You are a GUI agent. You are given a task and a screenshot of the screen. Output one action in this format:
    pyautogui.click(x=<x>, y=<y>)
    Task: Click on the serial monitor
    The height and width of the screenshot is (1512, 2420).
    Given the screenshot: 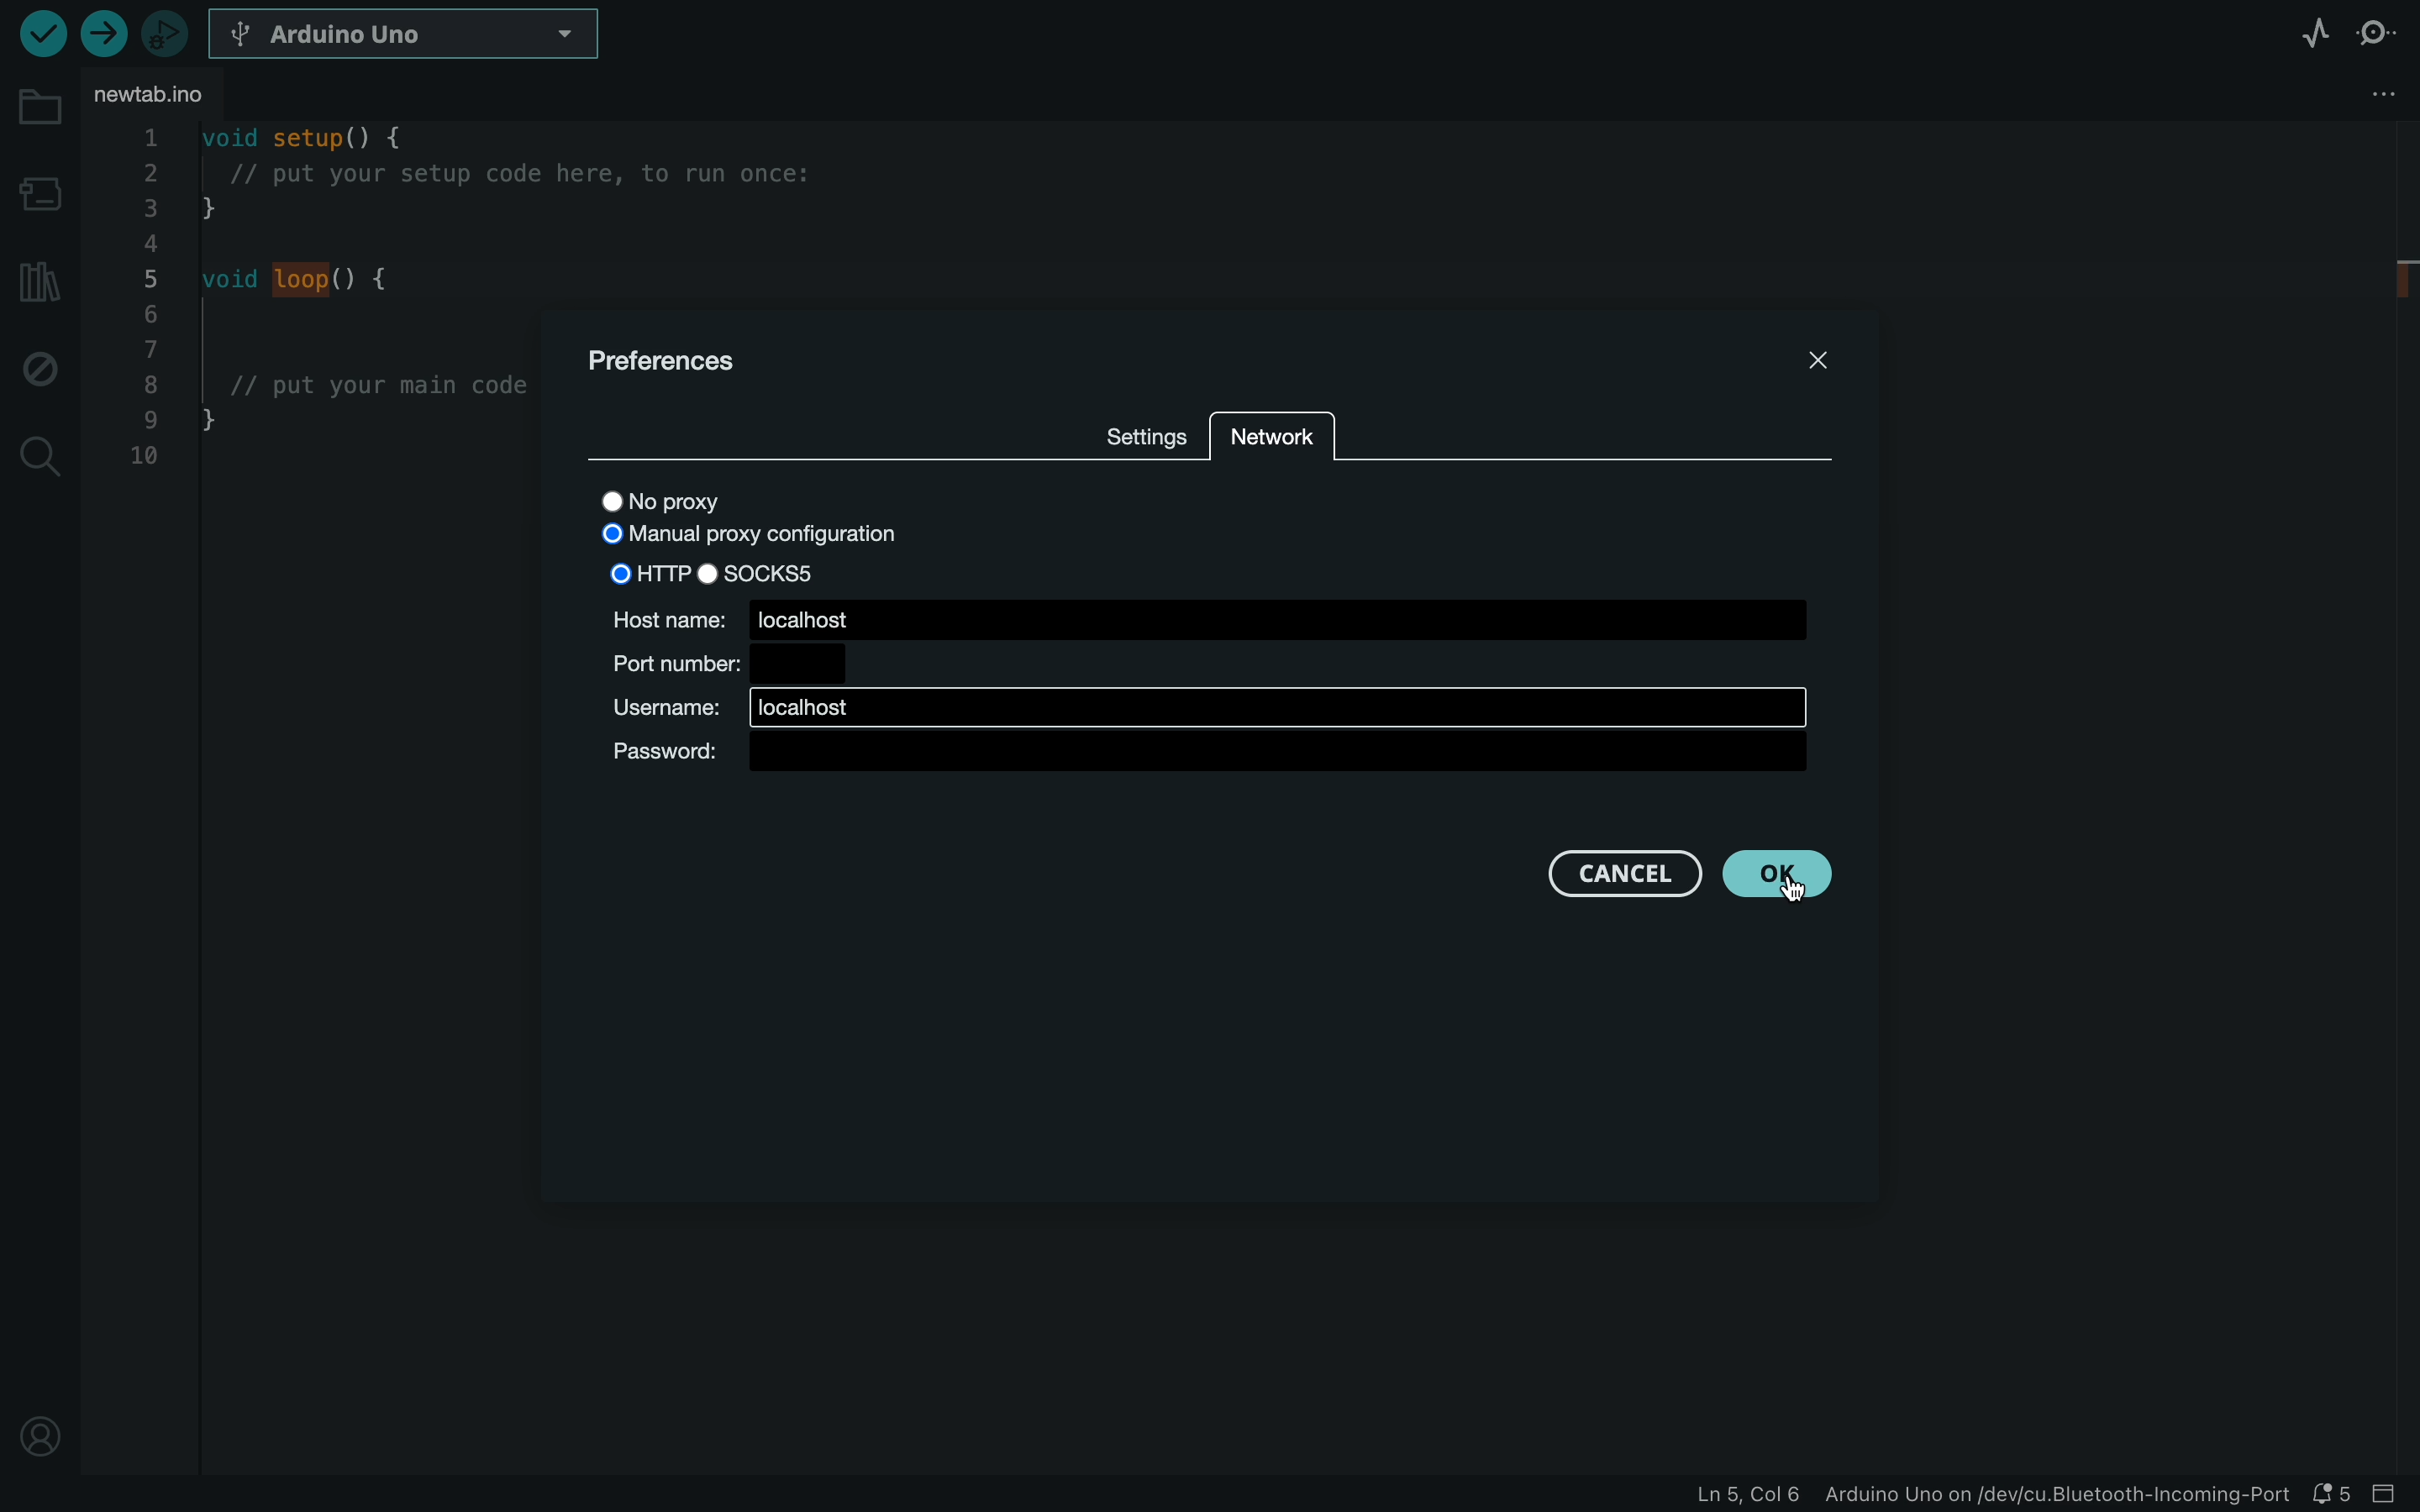 What is the action you would take?
    pyautogui.click(x=2376, y=40)
    